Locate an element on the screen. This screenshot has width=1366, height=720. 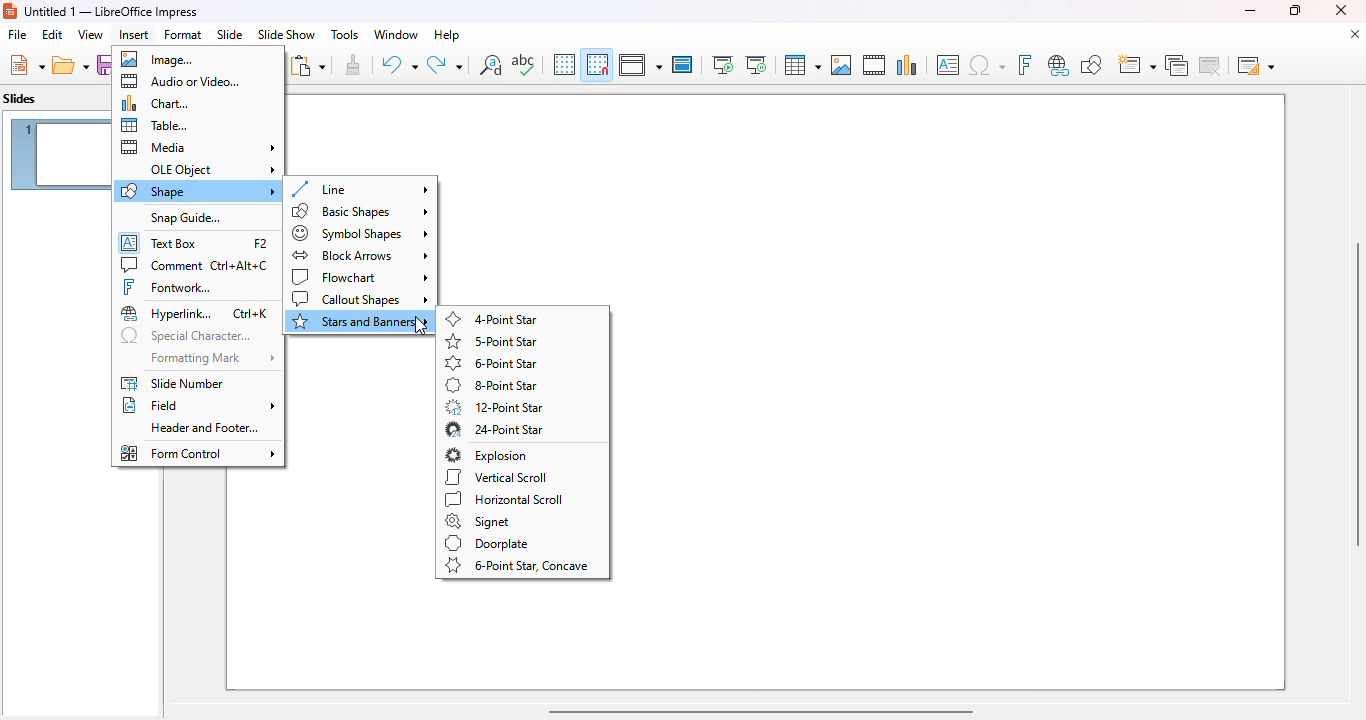
slide is located at coordinates (229, 34).